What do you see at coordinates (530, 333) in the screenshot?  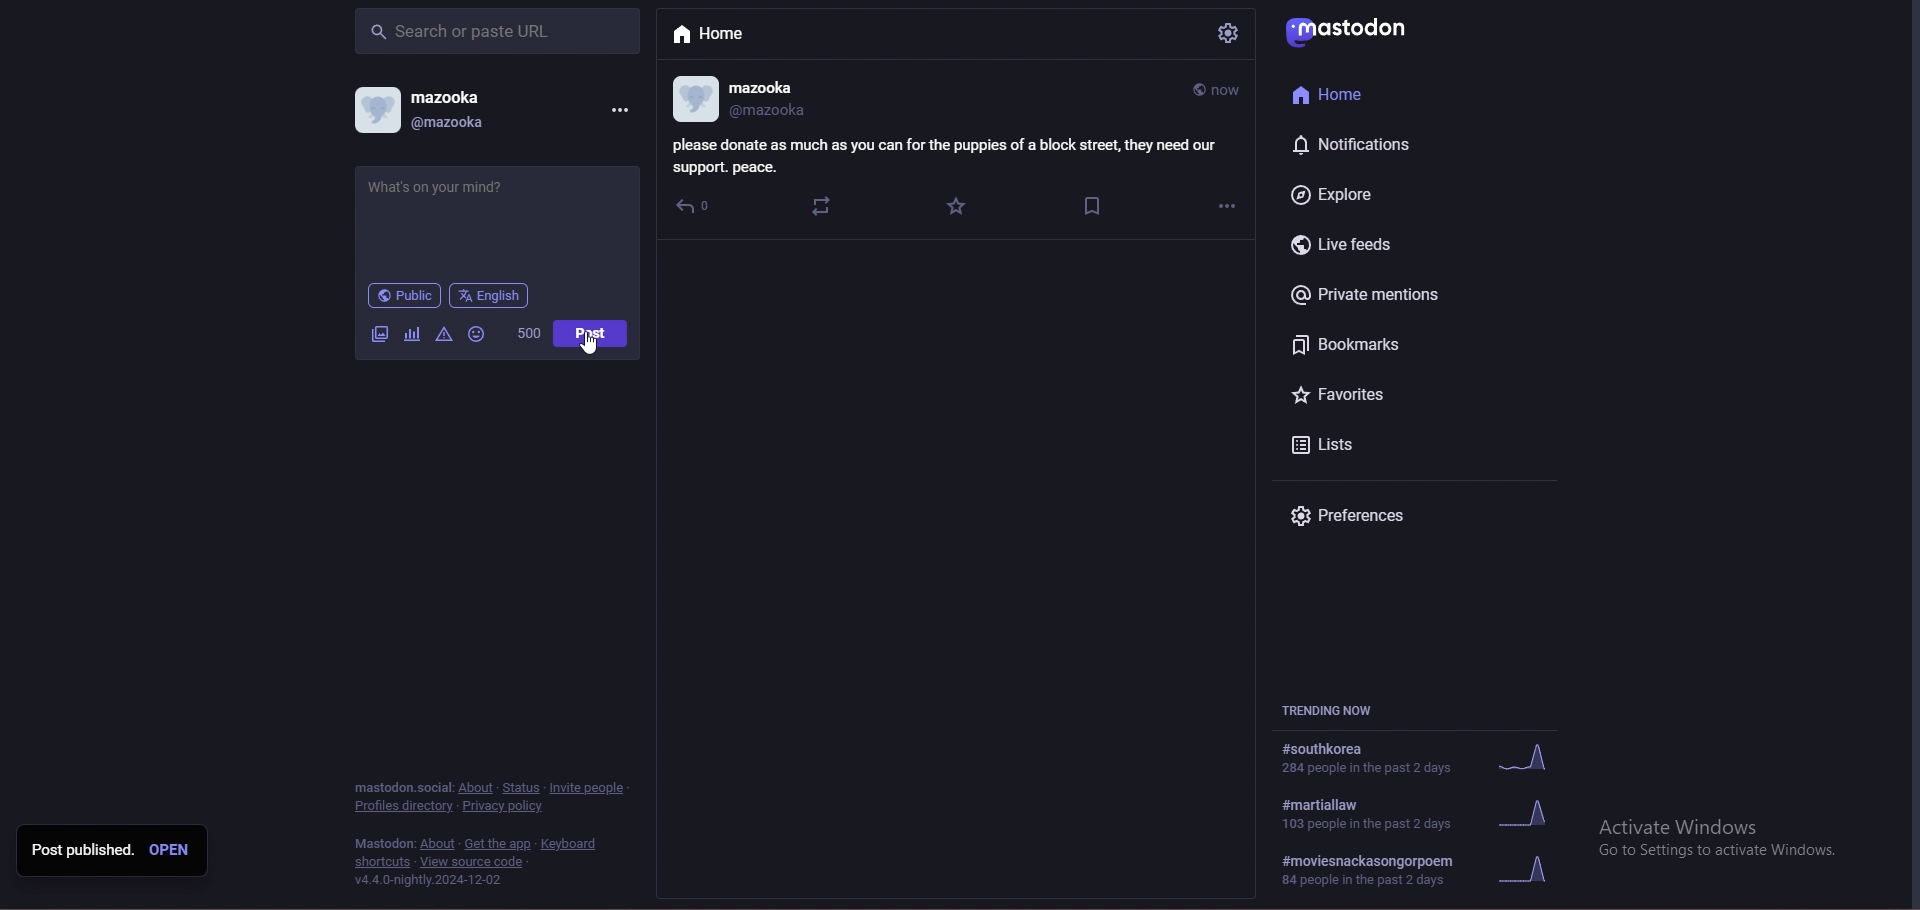 I see `worf count` at bounding box center [530, 333].